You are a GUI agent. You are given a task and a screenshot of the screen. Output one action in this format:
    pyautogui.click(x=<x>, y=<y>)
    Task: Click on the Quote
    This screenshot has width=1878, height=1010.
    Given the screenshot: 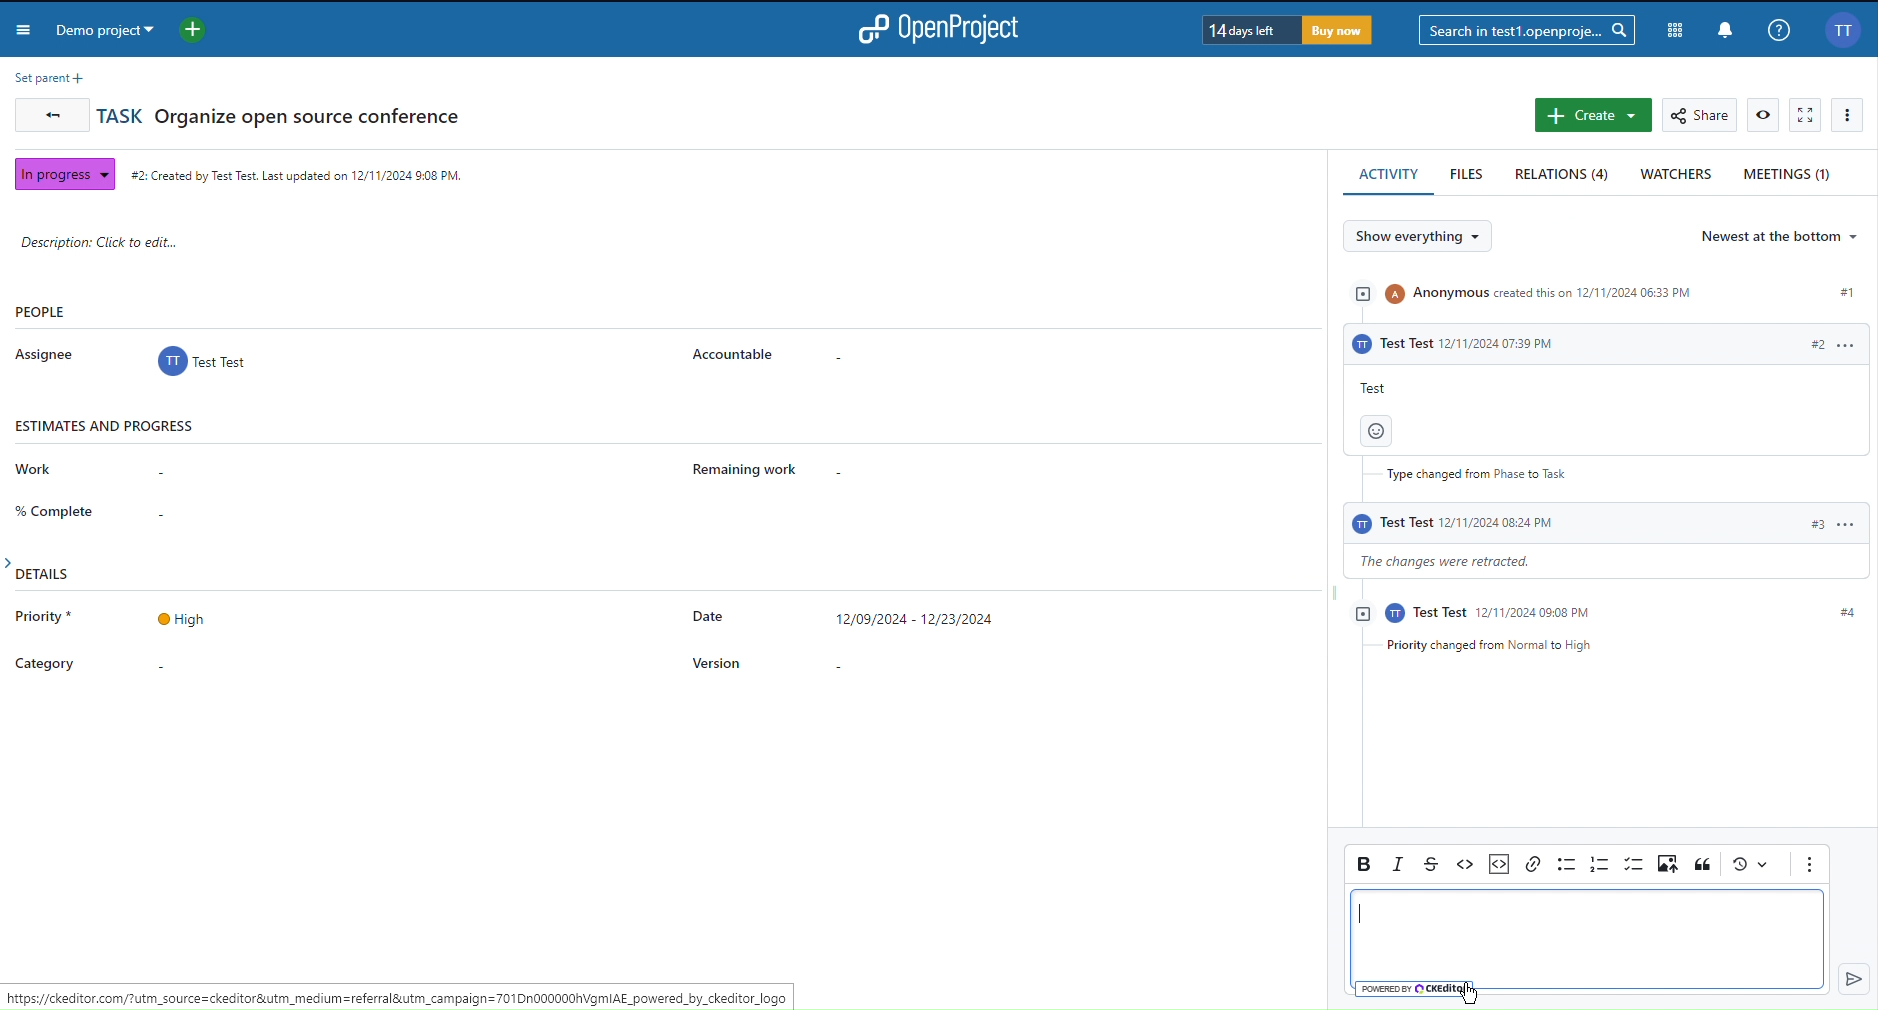 What is the action you would take?
    pyautogui.click(x=1703, y=865)
    